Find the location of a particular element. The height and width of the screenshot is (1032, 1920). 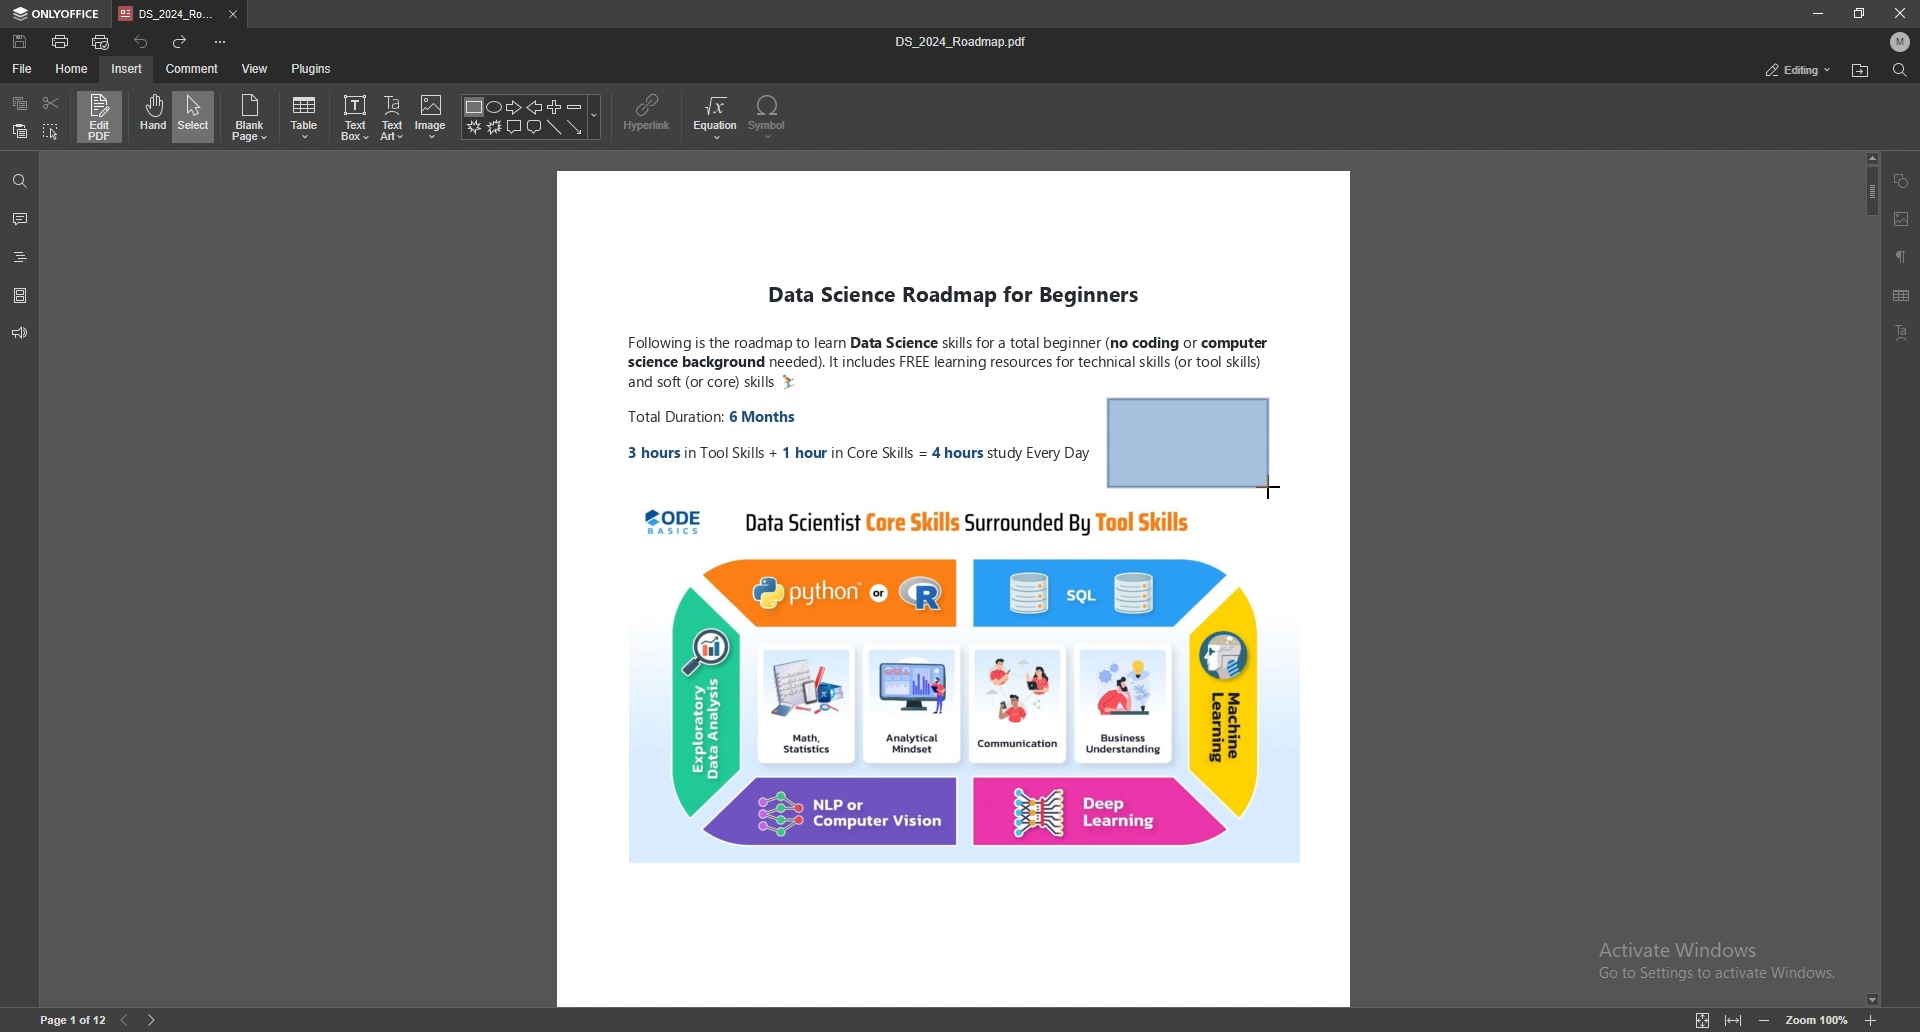

find is located at coordinates (1898, 70).